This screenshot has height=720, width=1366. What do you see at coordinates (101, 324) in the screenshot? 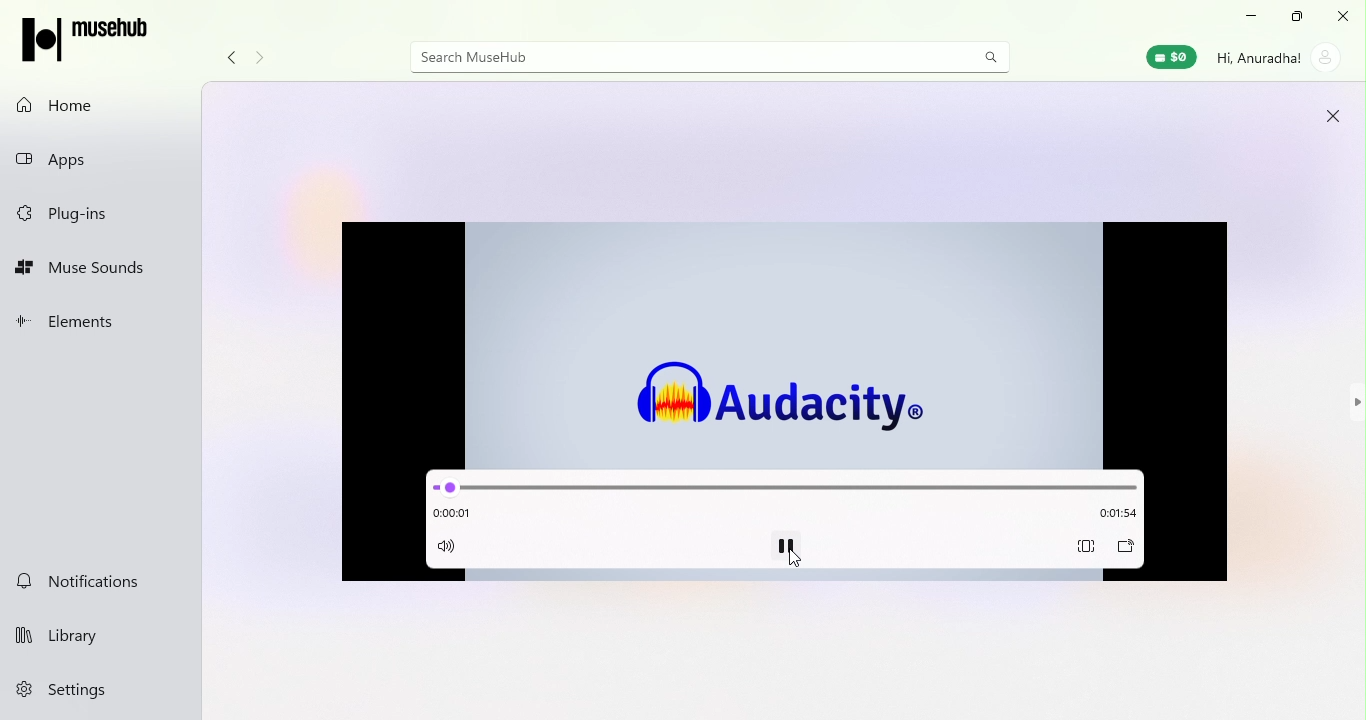
I see `Elements` at bounding box center [101, 324].